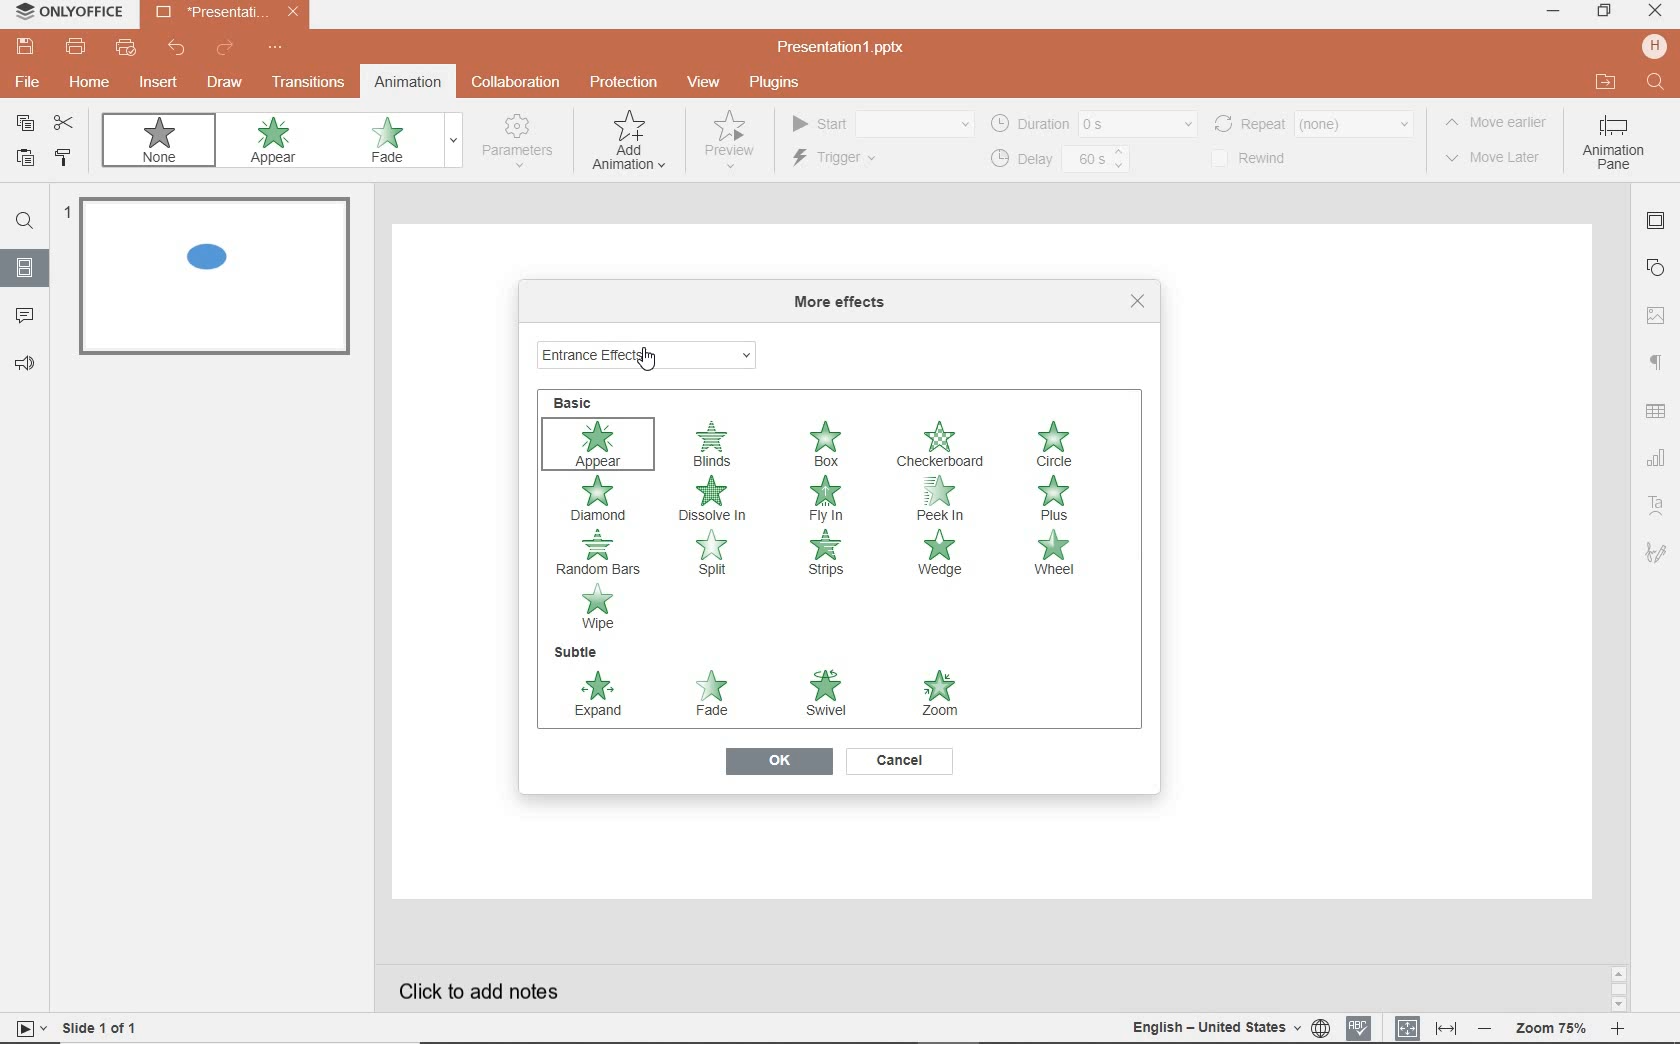 The image size is (1680, 1044). Describe the element at coordinates (1059, 499) in the screenshot. I see `PLUS` at that location.